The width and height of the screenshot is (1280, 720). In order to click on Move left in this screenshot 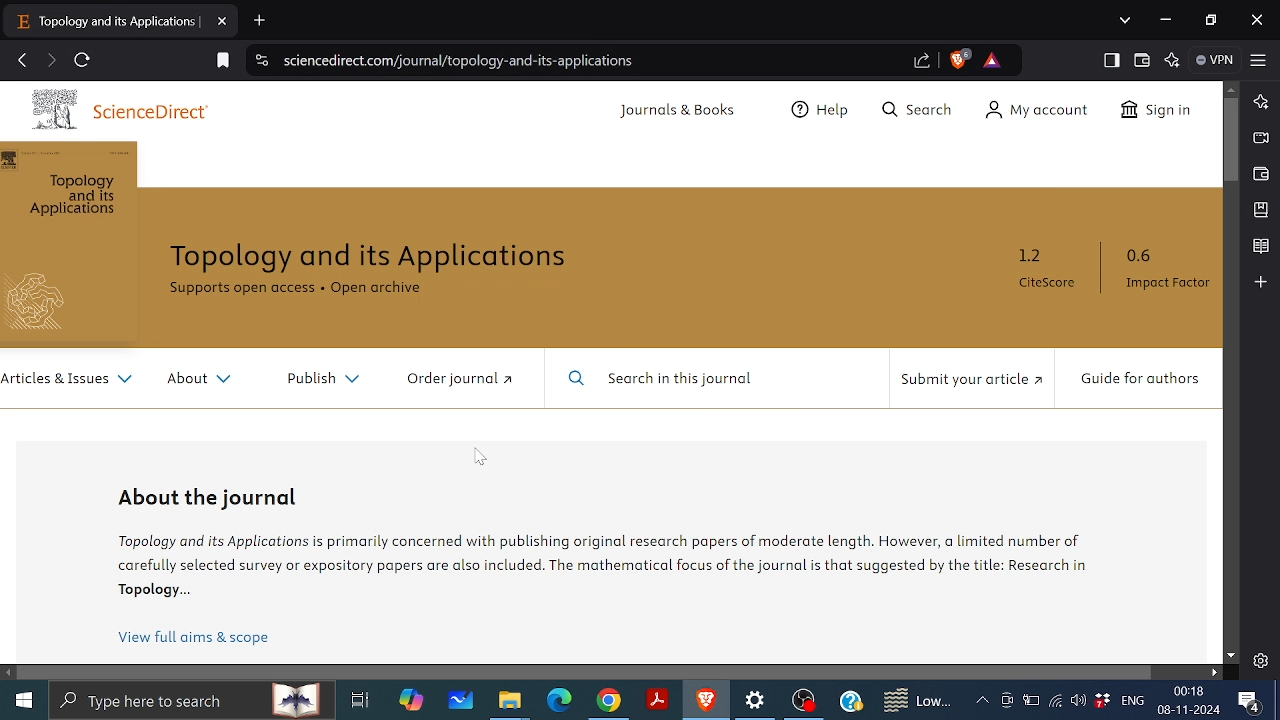, I will do `click(8, 672)`.